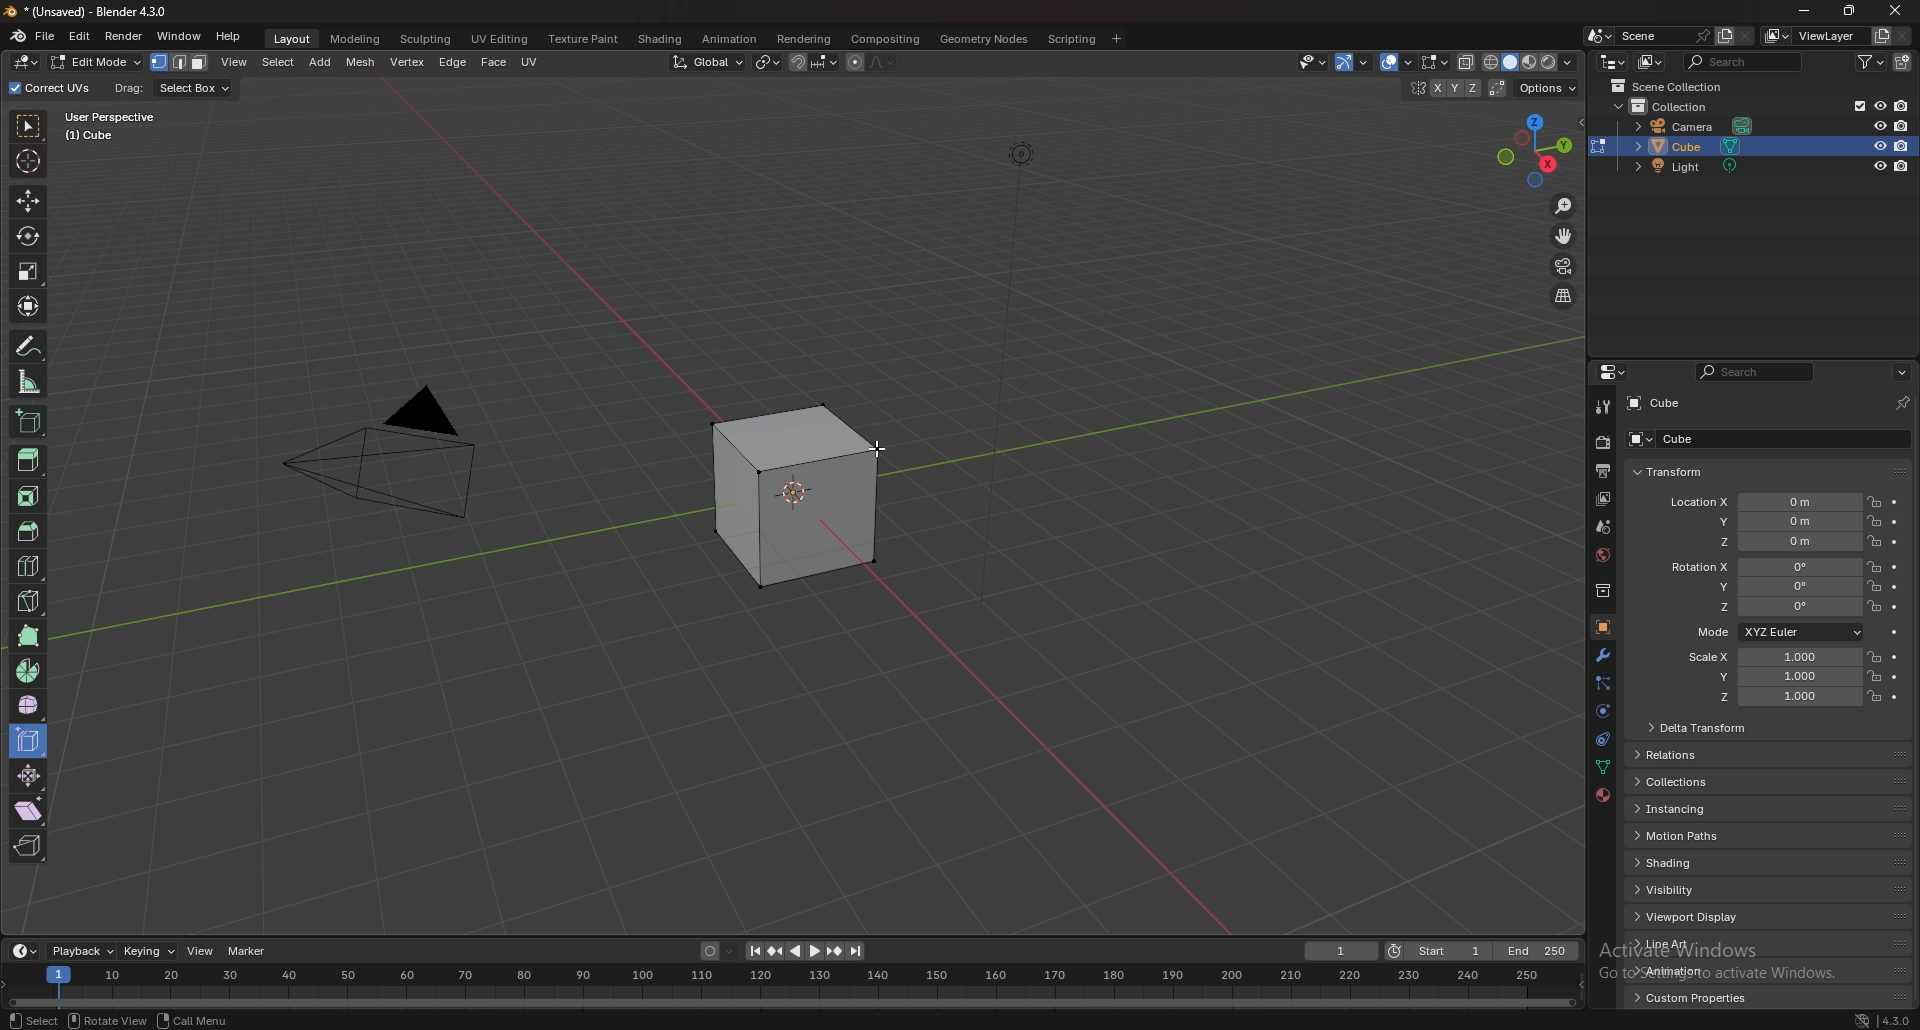 The image size is (1920, 1030). What do you see at coordinates (1538, 951) in the screenshot?
I see `end frame` at bounding box center [1538, 951].